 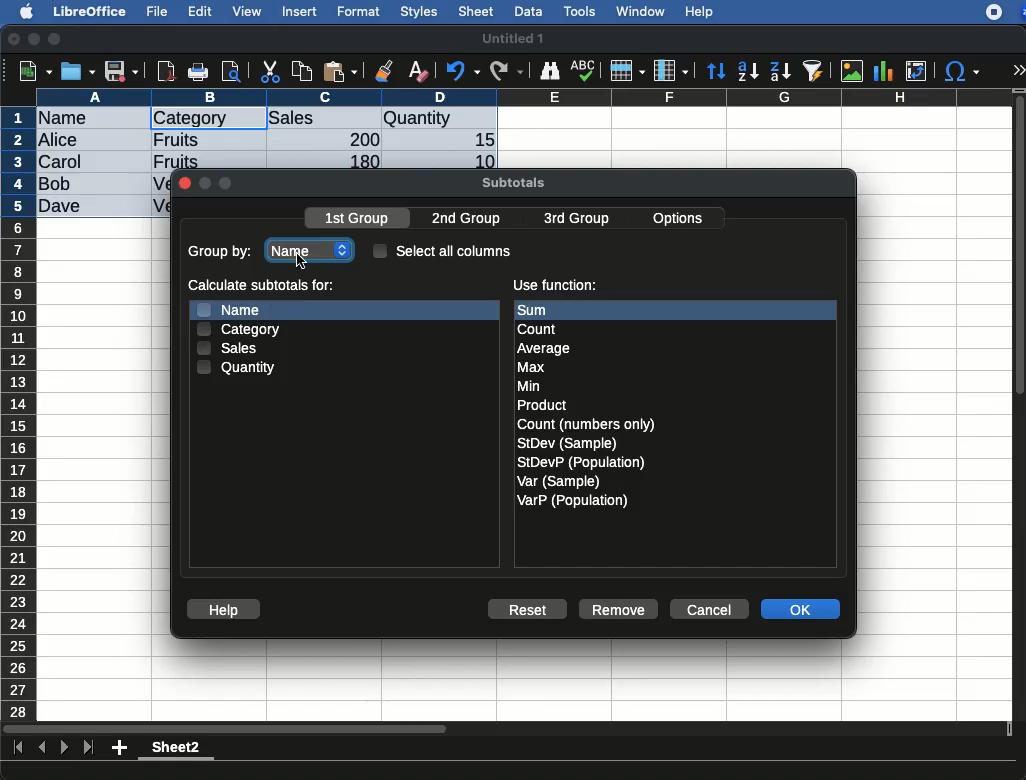 I want to click on print, so click(x=198, y=72).